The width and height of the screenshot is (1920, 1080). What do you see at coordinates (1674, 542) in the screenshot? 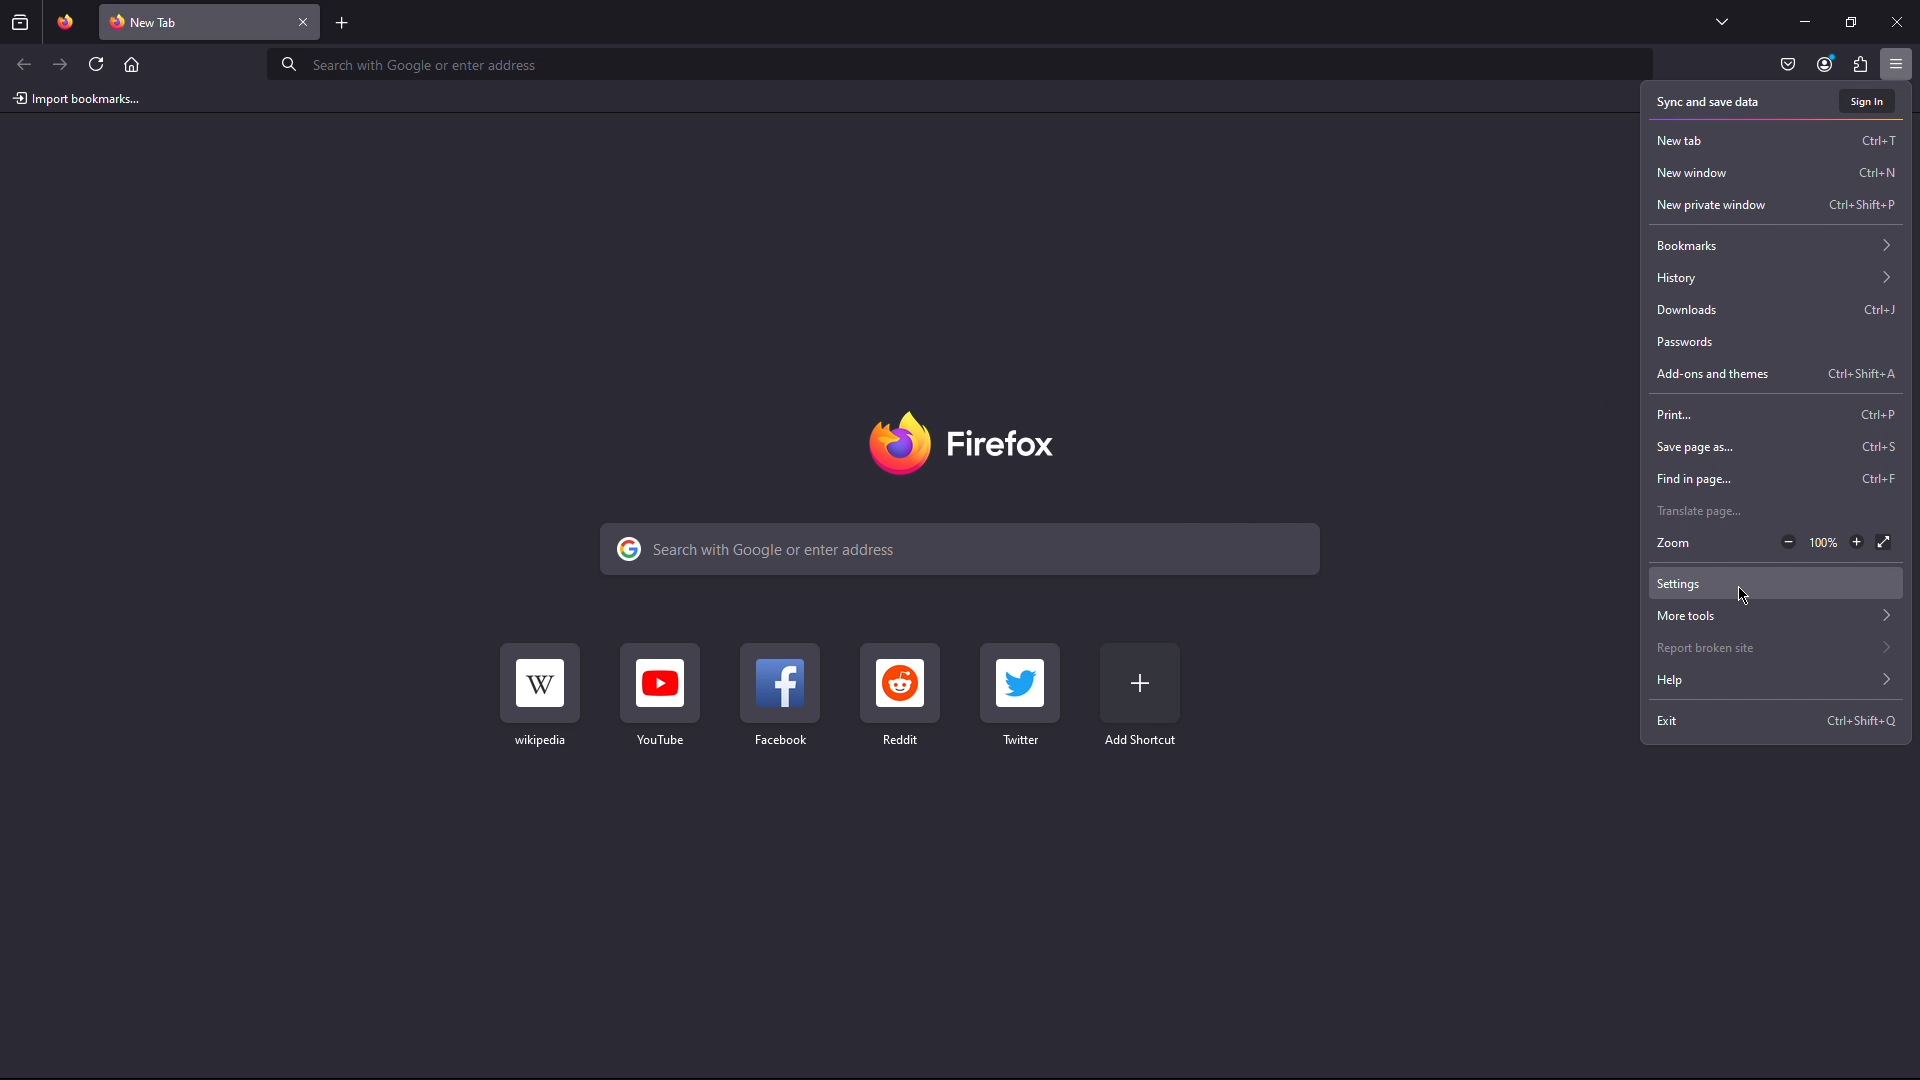
I see `Zoom` at bounding box center [1674, 542].